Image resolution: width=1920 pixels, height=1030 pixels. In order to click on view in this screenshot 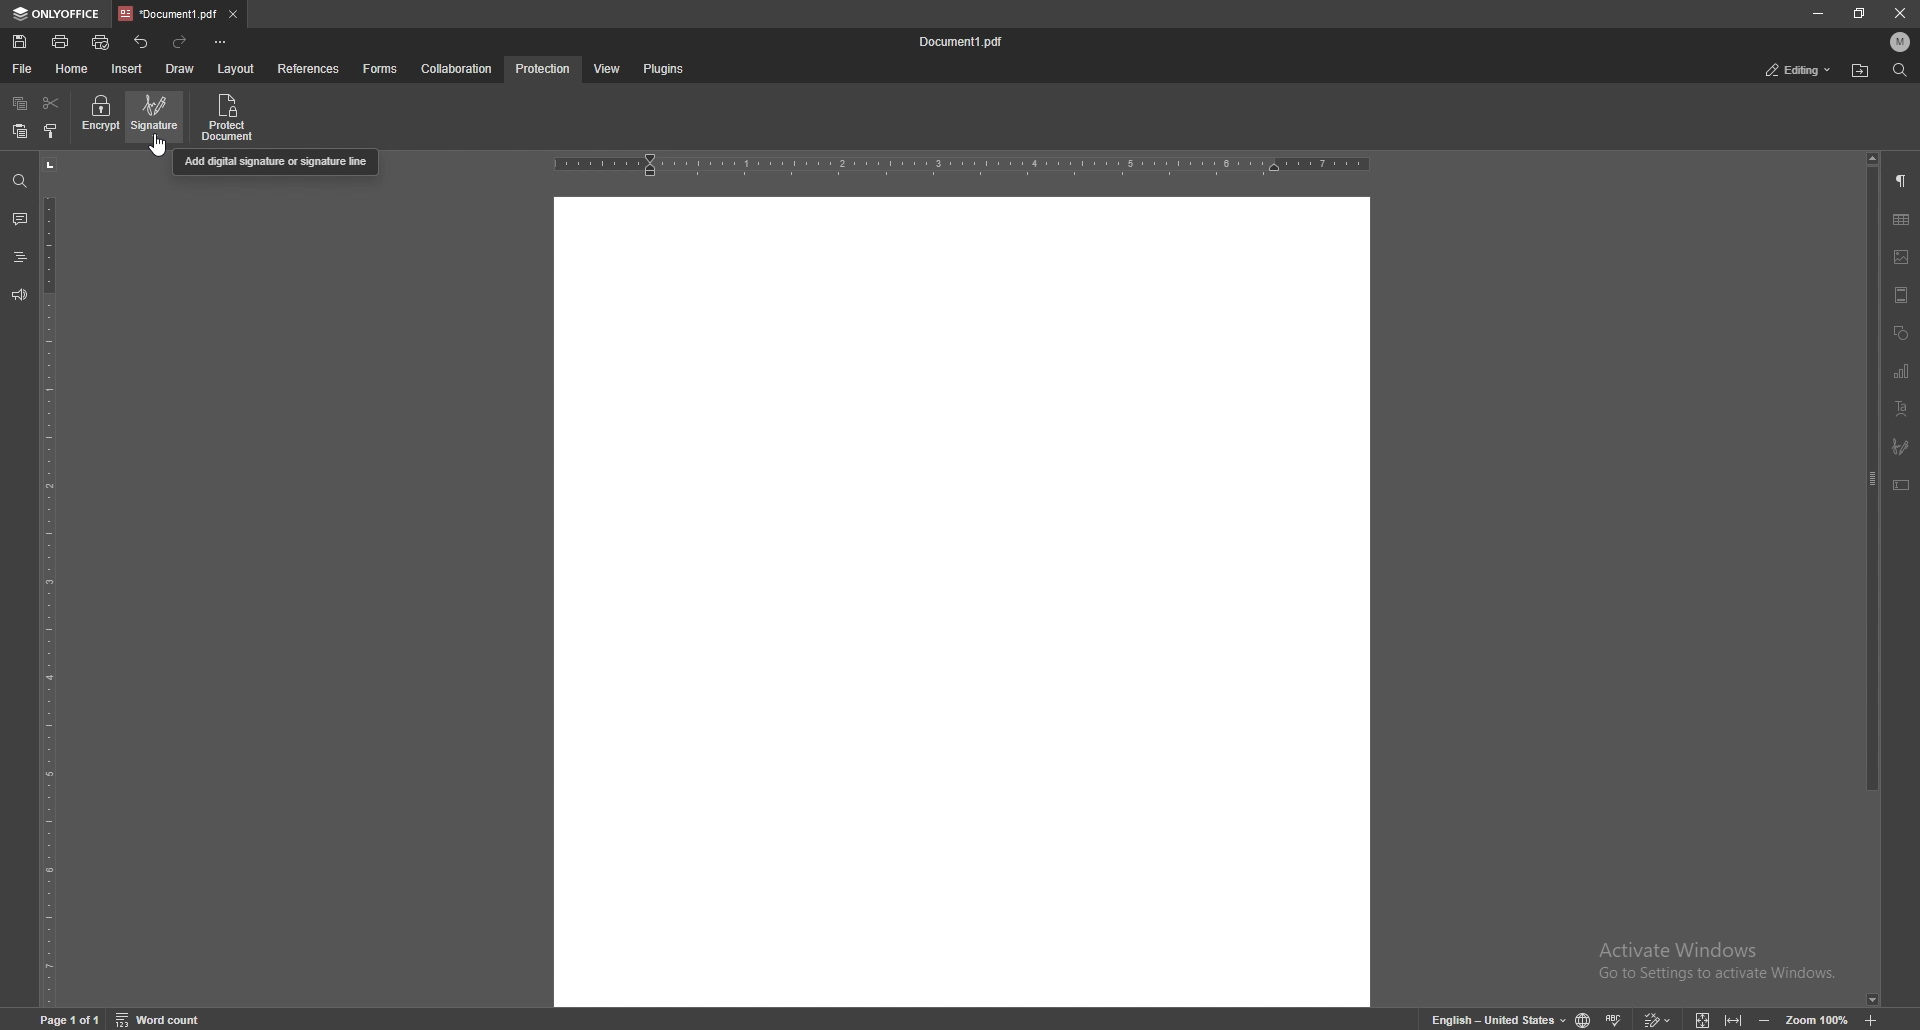, I will do `click(603, 70)`.